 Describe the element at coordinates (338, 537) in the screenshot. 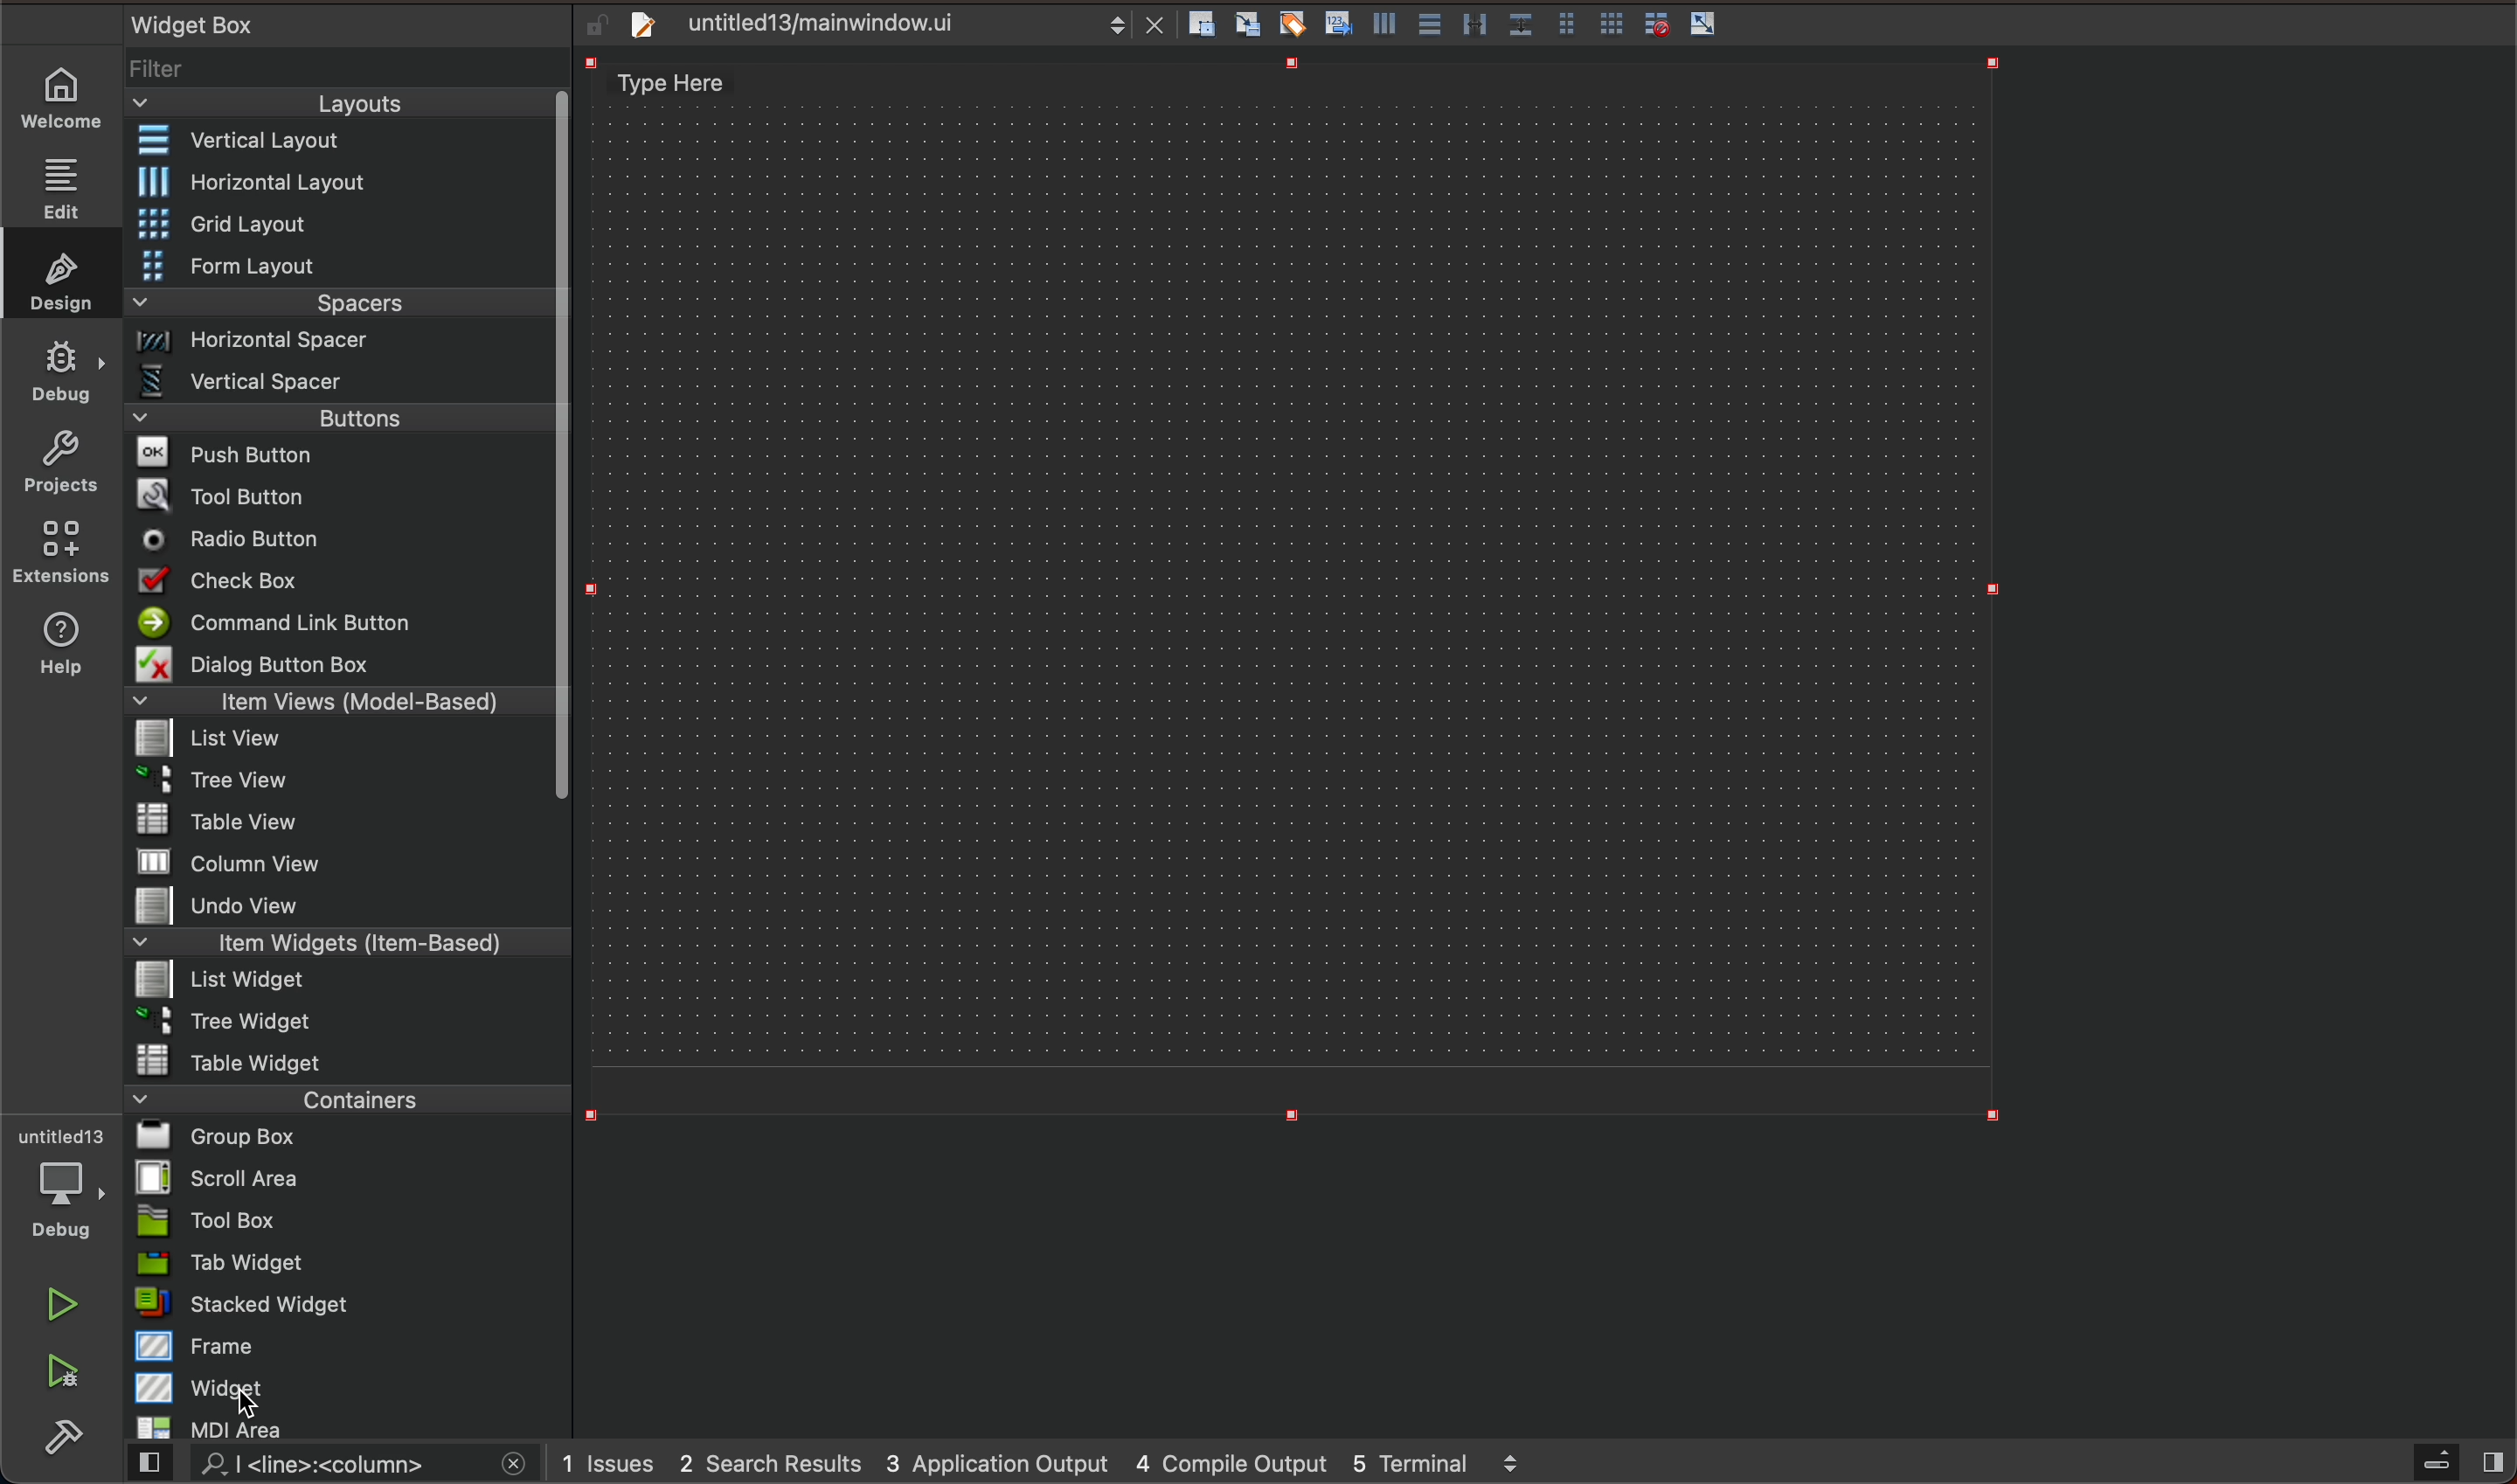

I see `radio button` at that location.